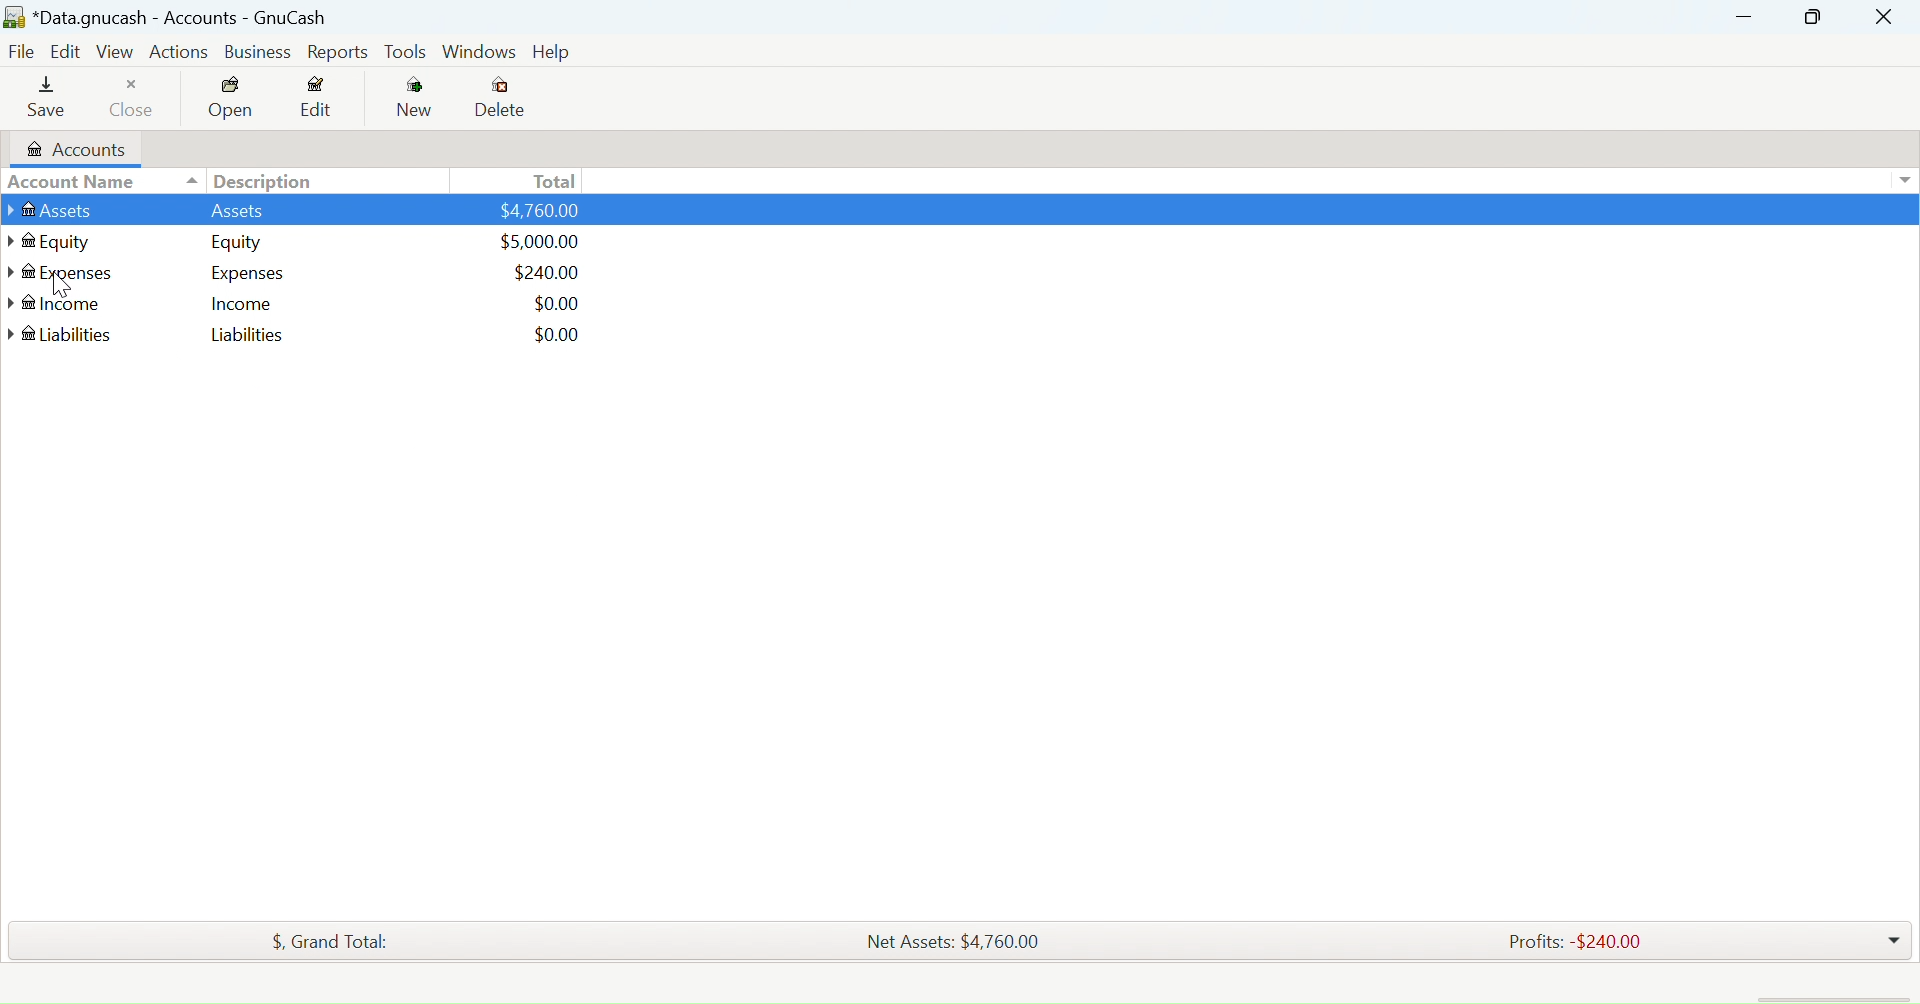  Describe the element at coordinates (478, 53) in the screenshot. I see `Windows` at that location.